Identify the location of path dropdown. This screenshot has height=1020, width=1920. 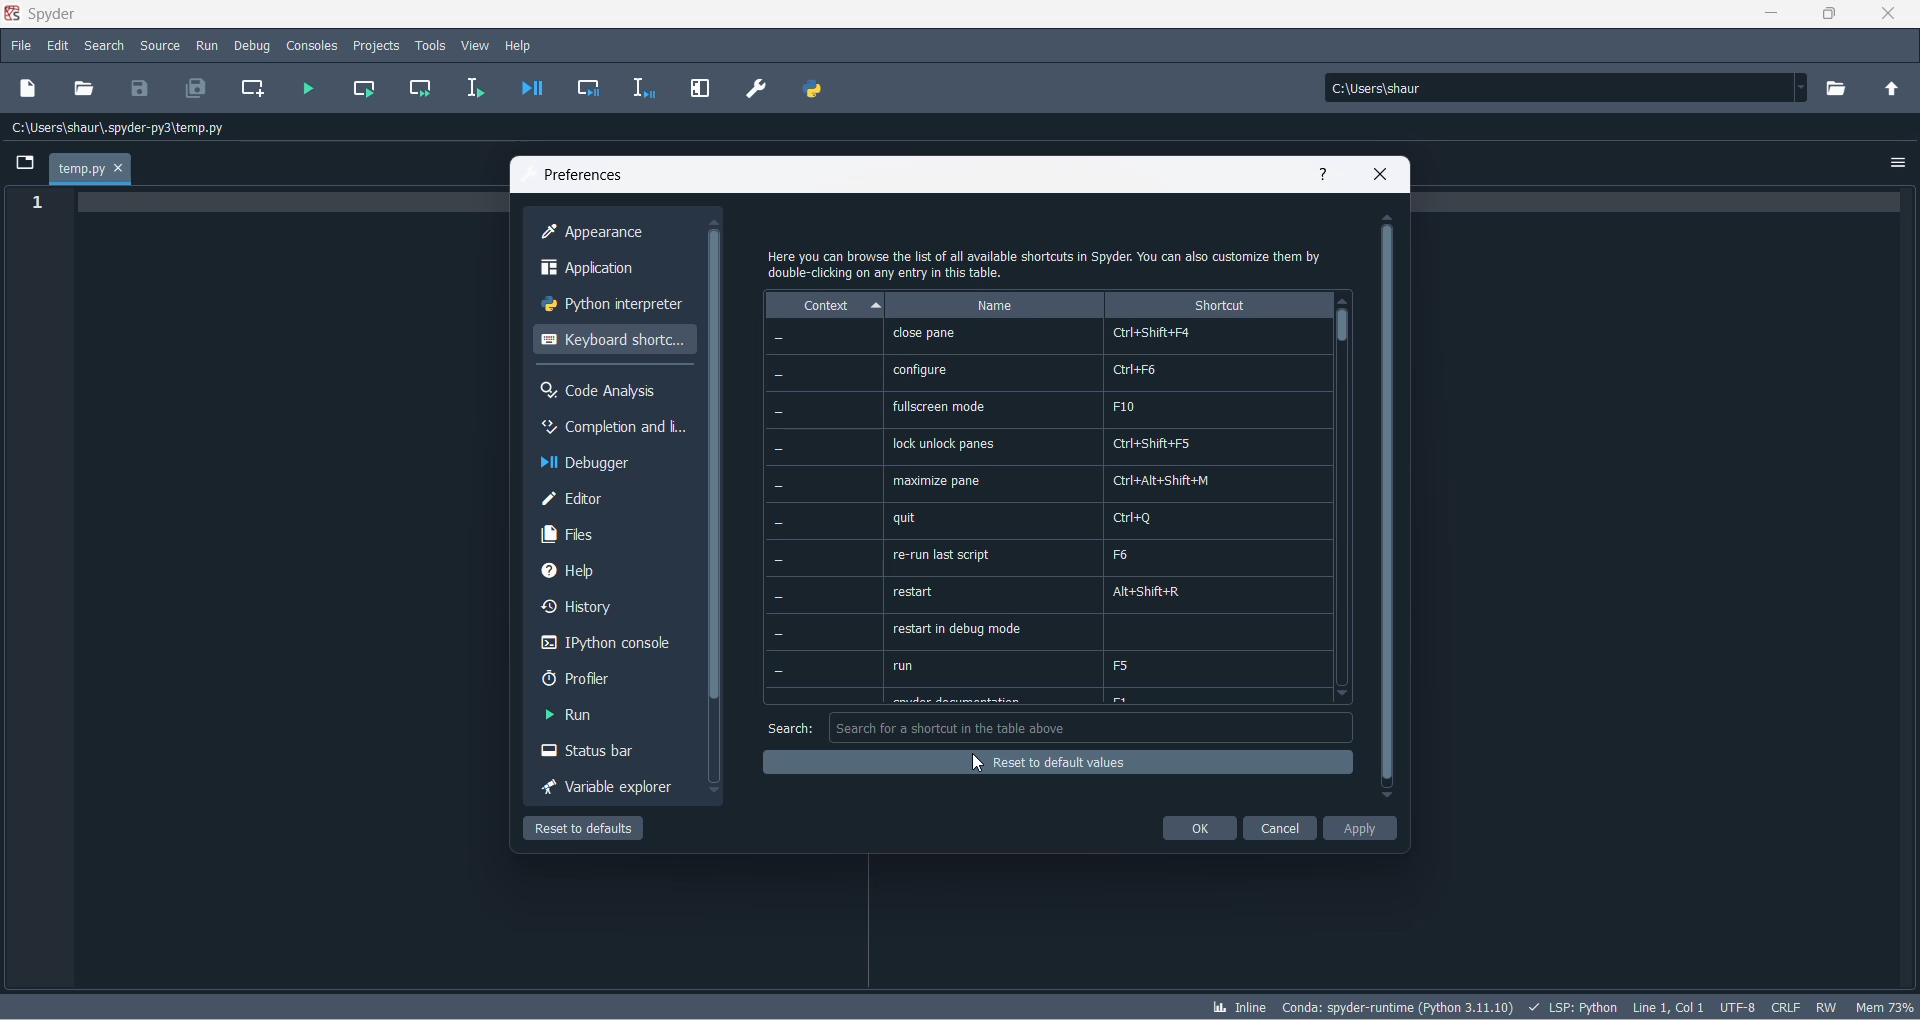
(1804, 90).